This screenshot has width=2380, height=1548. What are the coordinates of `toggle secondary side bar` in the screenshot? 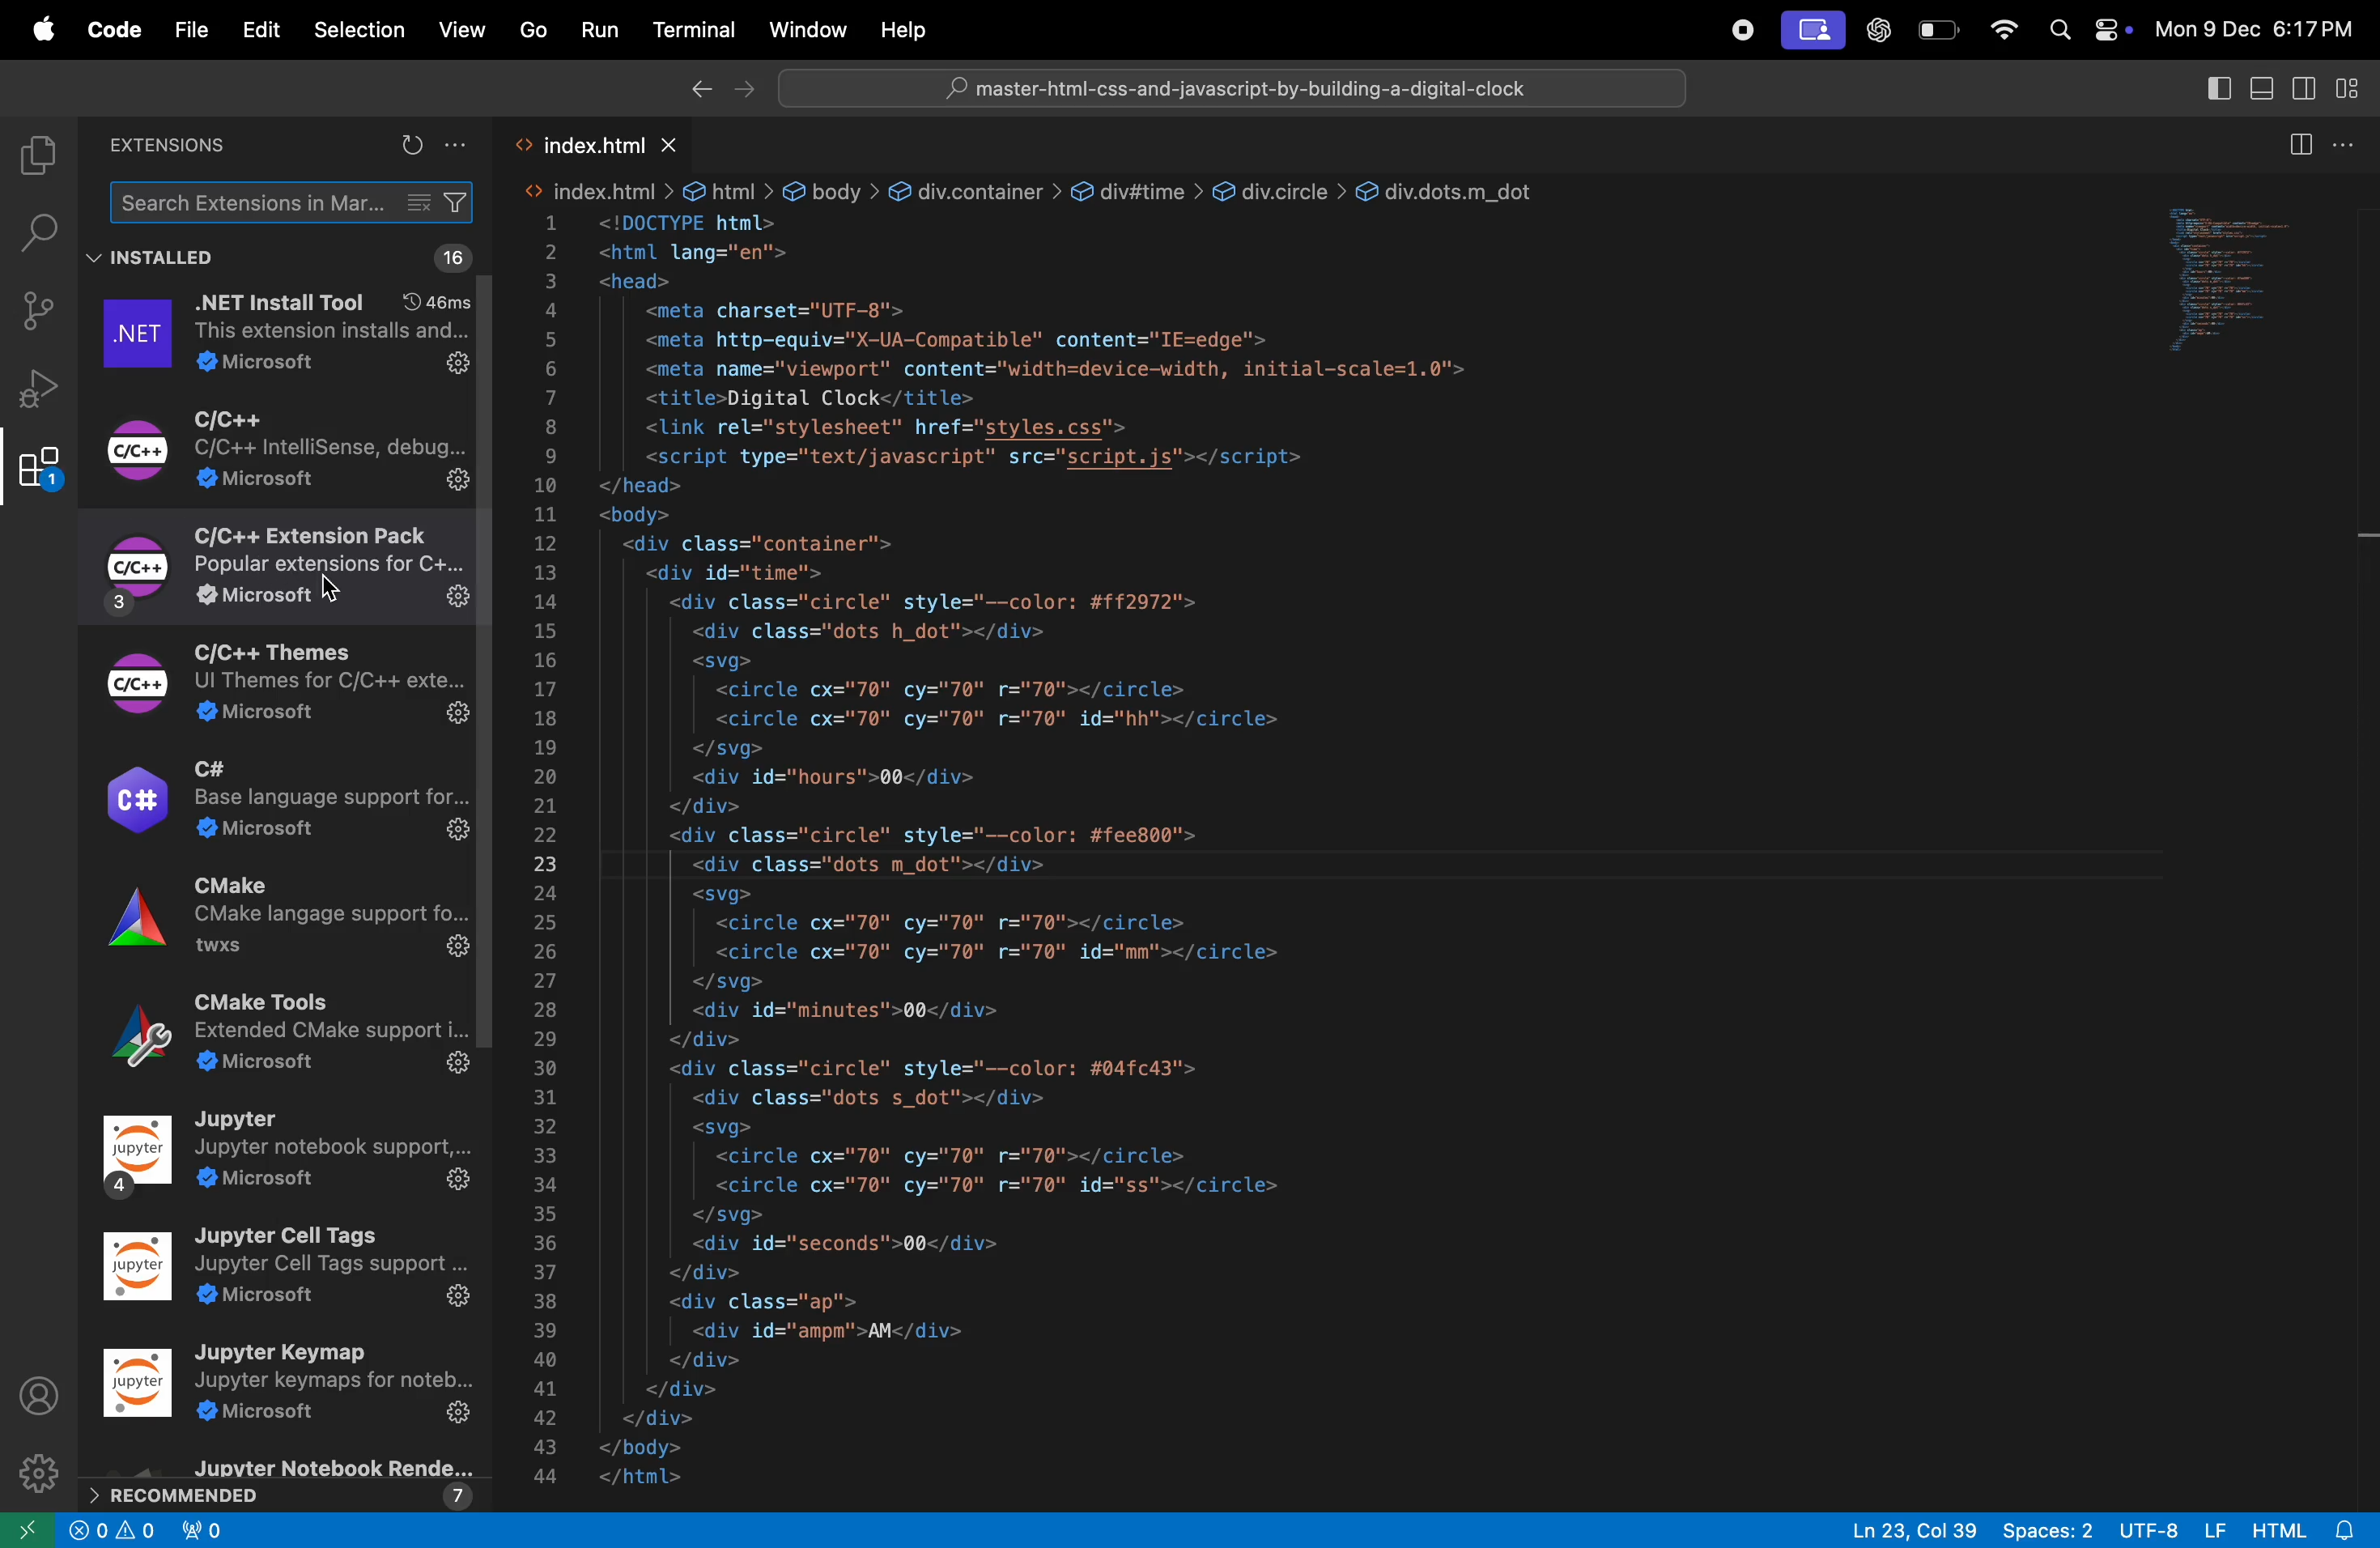 It's located at (2214, 87).